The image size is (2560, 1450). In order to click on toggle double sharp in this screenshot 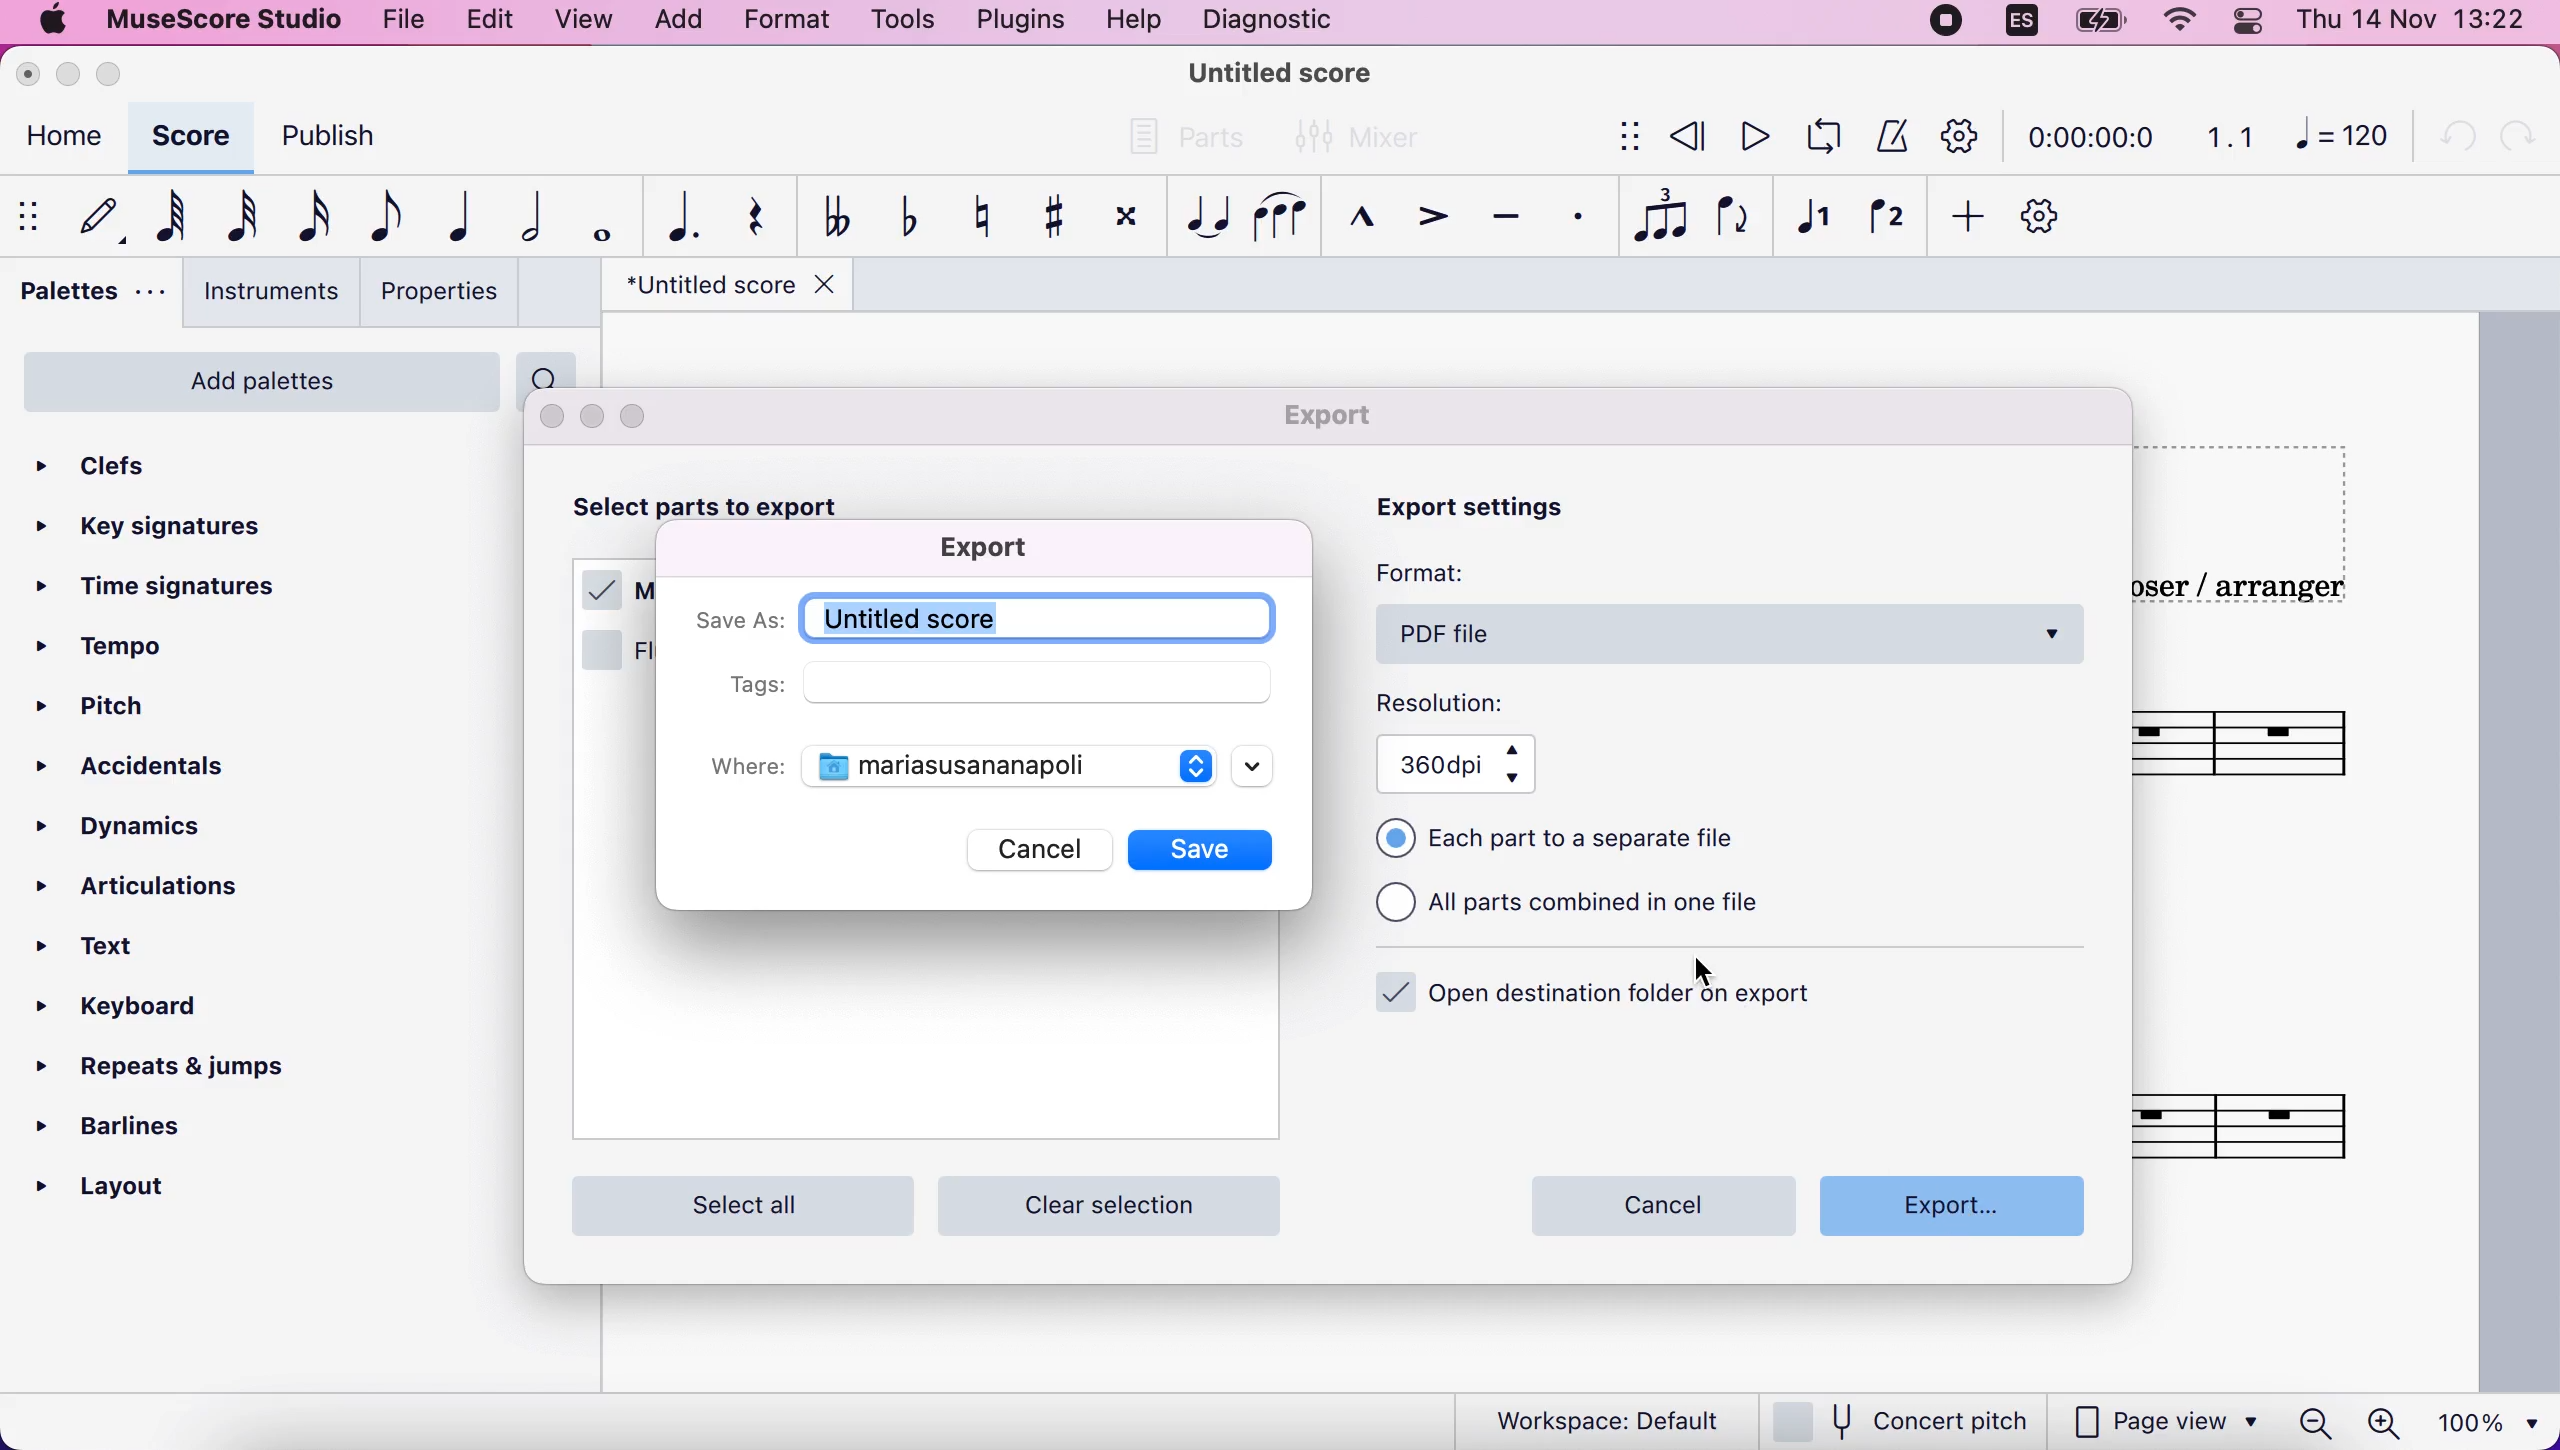, I will do `click(1122, 218)`.